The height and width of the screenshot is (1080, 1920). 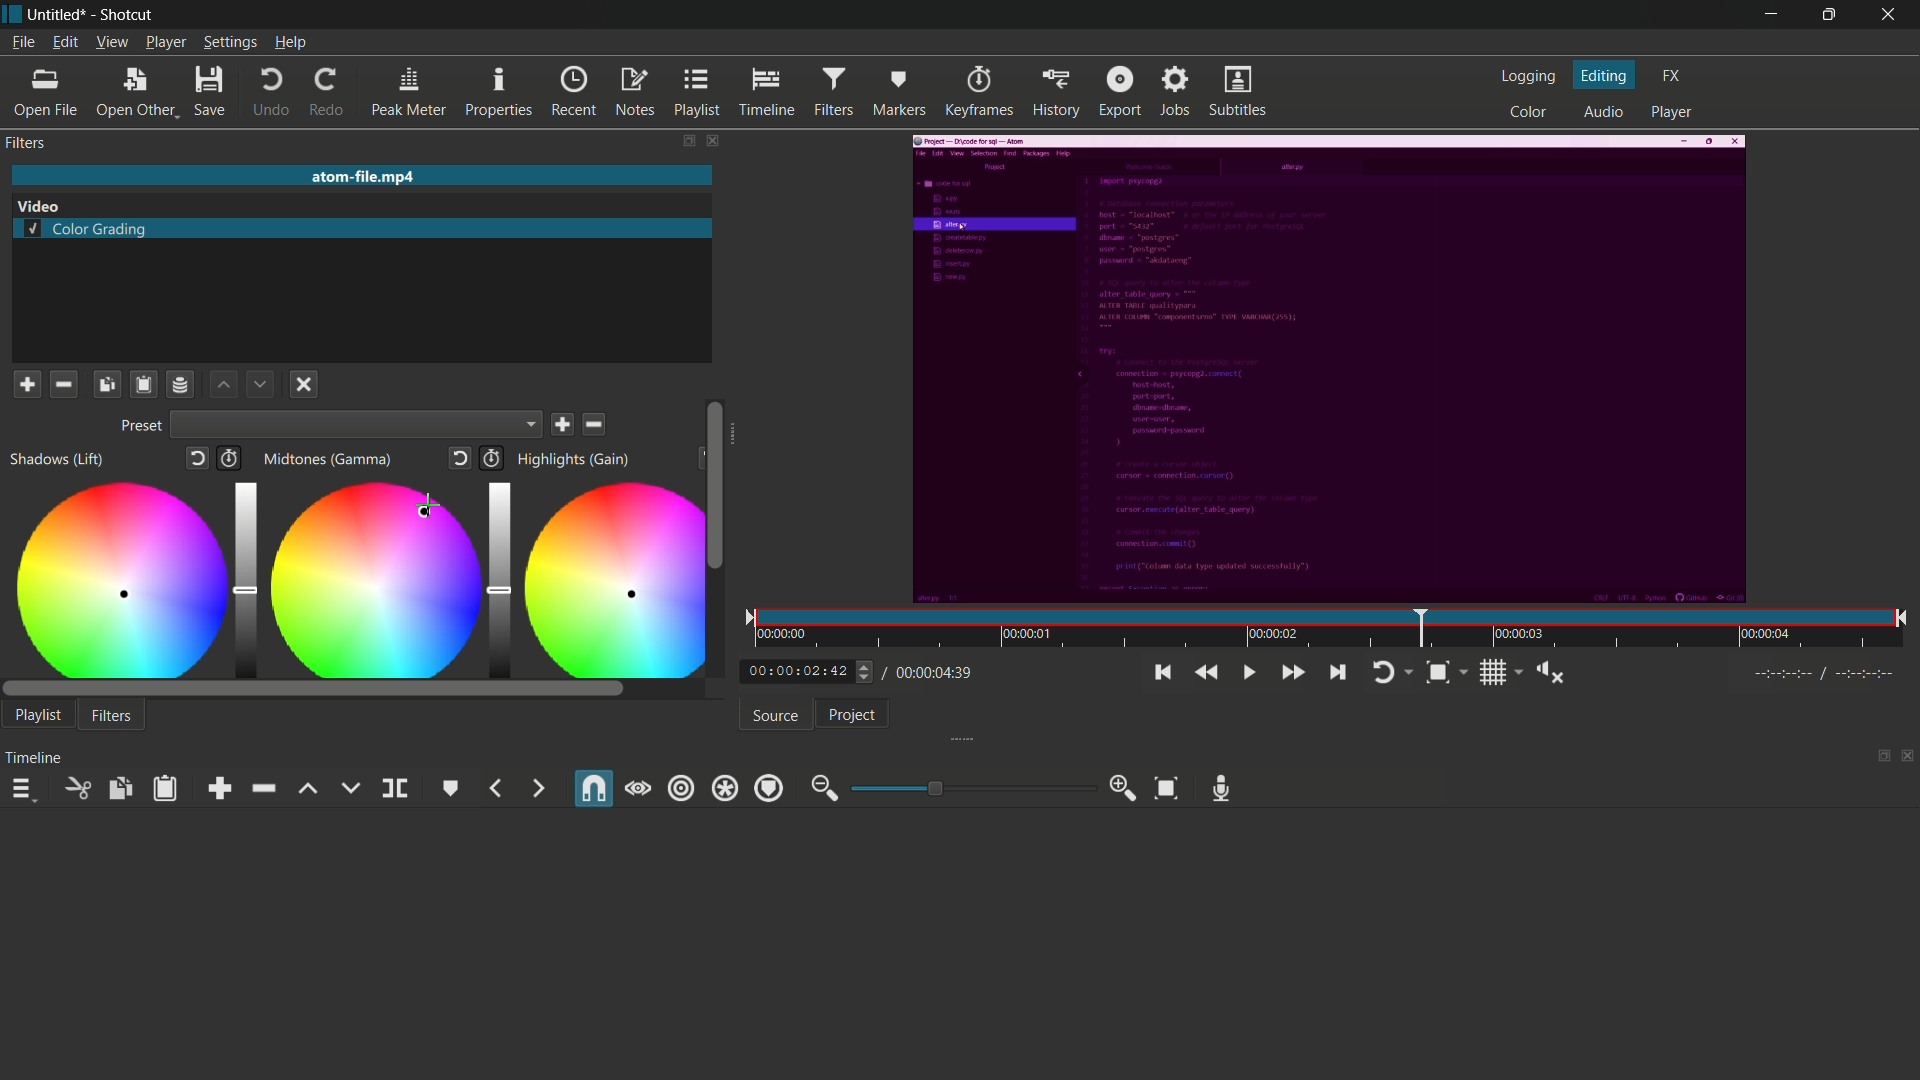 I want to click on scrub while dragging, so click(x=638, y=789).